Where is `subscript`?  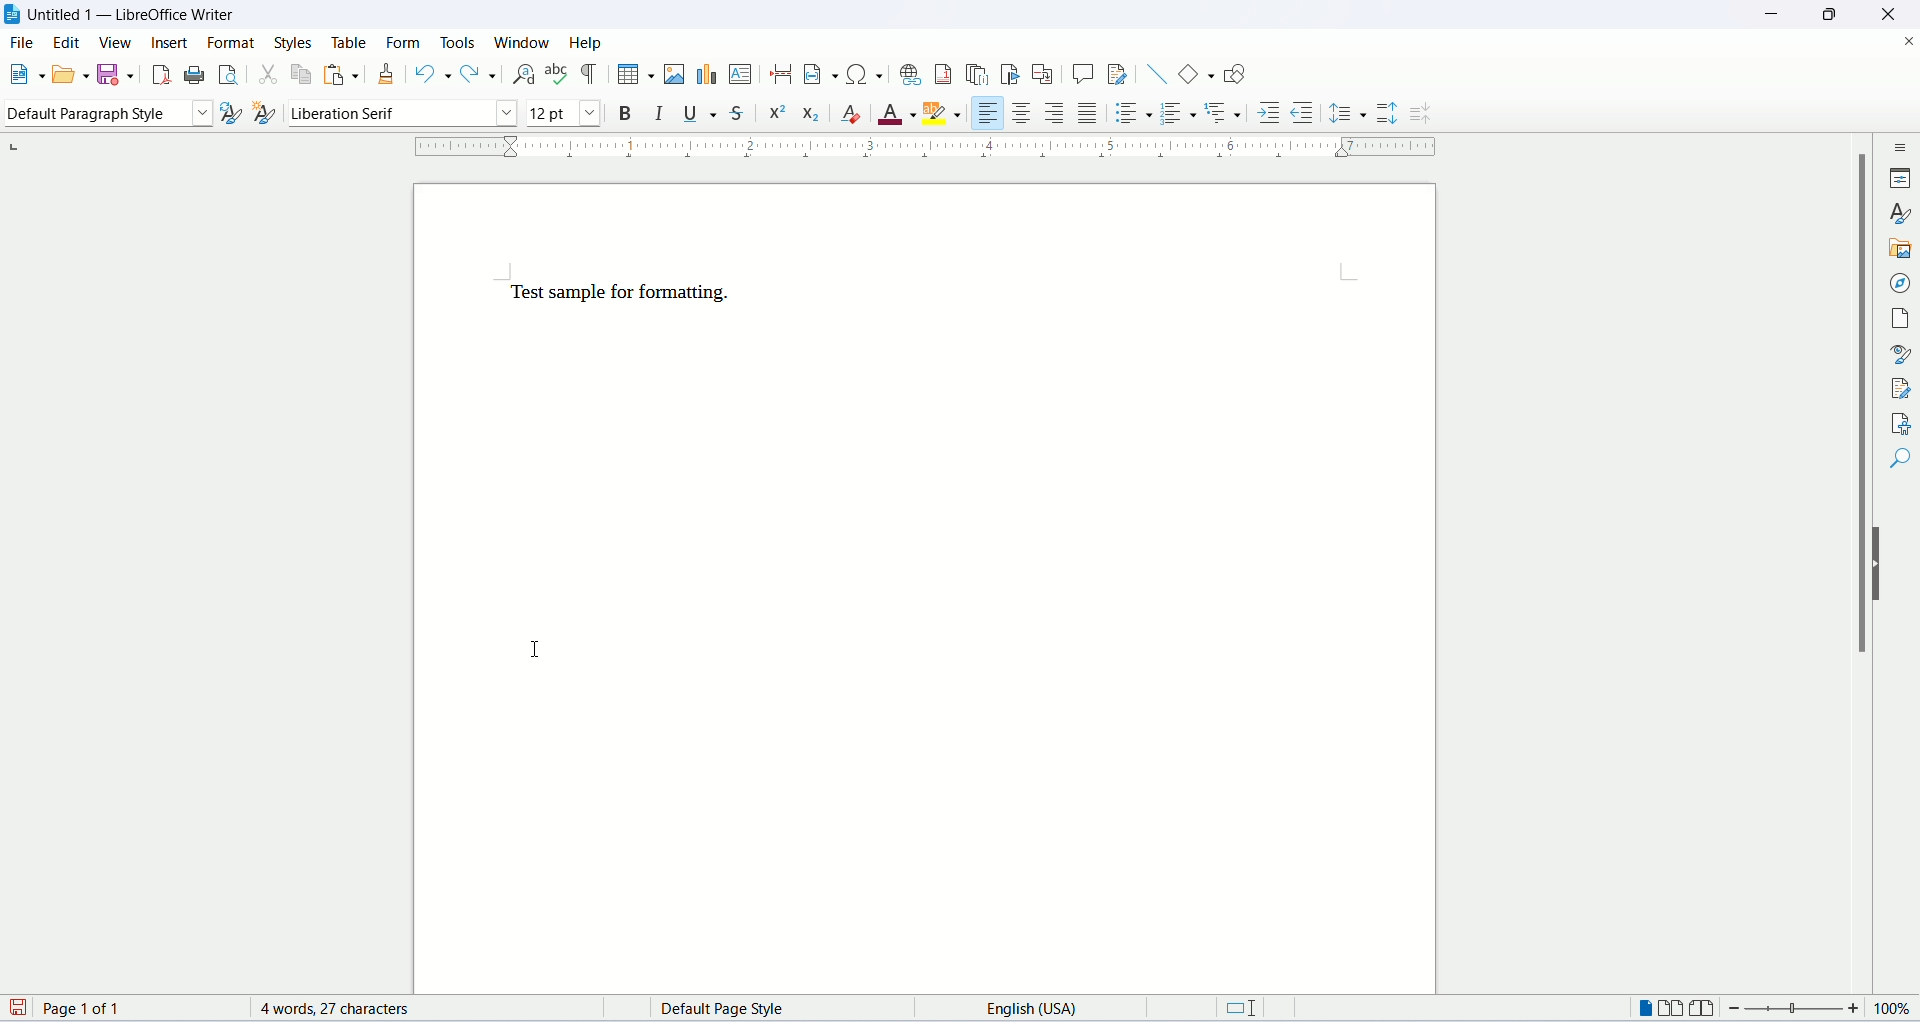
subscript is located at coordinates (812, 111).